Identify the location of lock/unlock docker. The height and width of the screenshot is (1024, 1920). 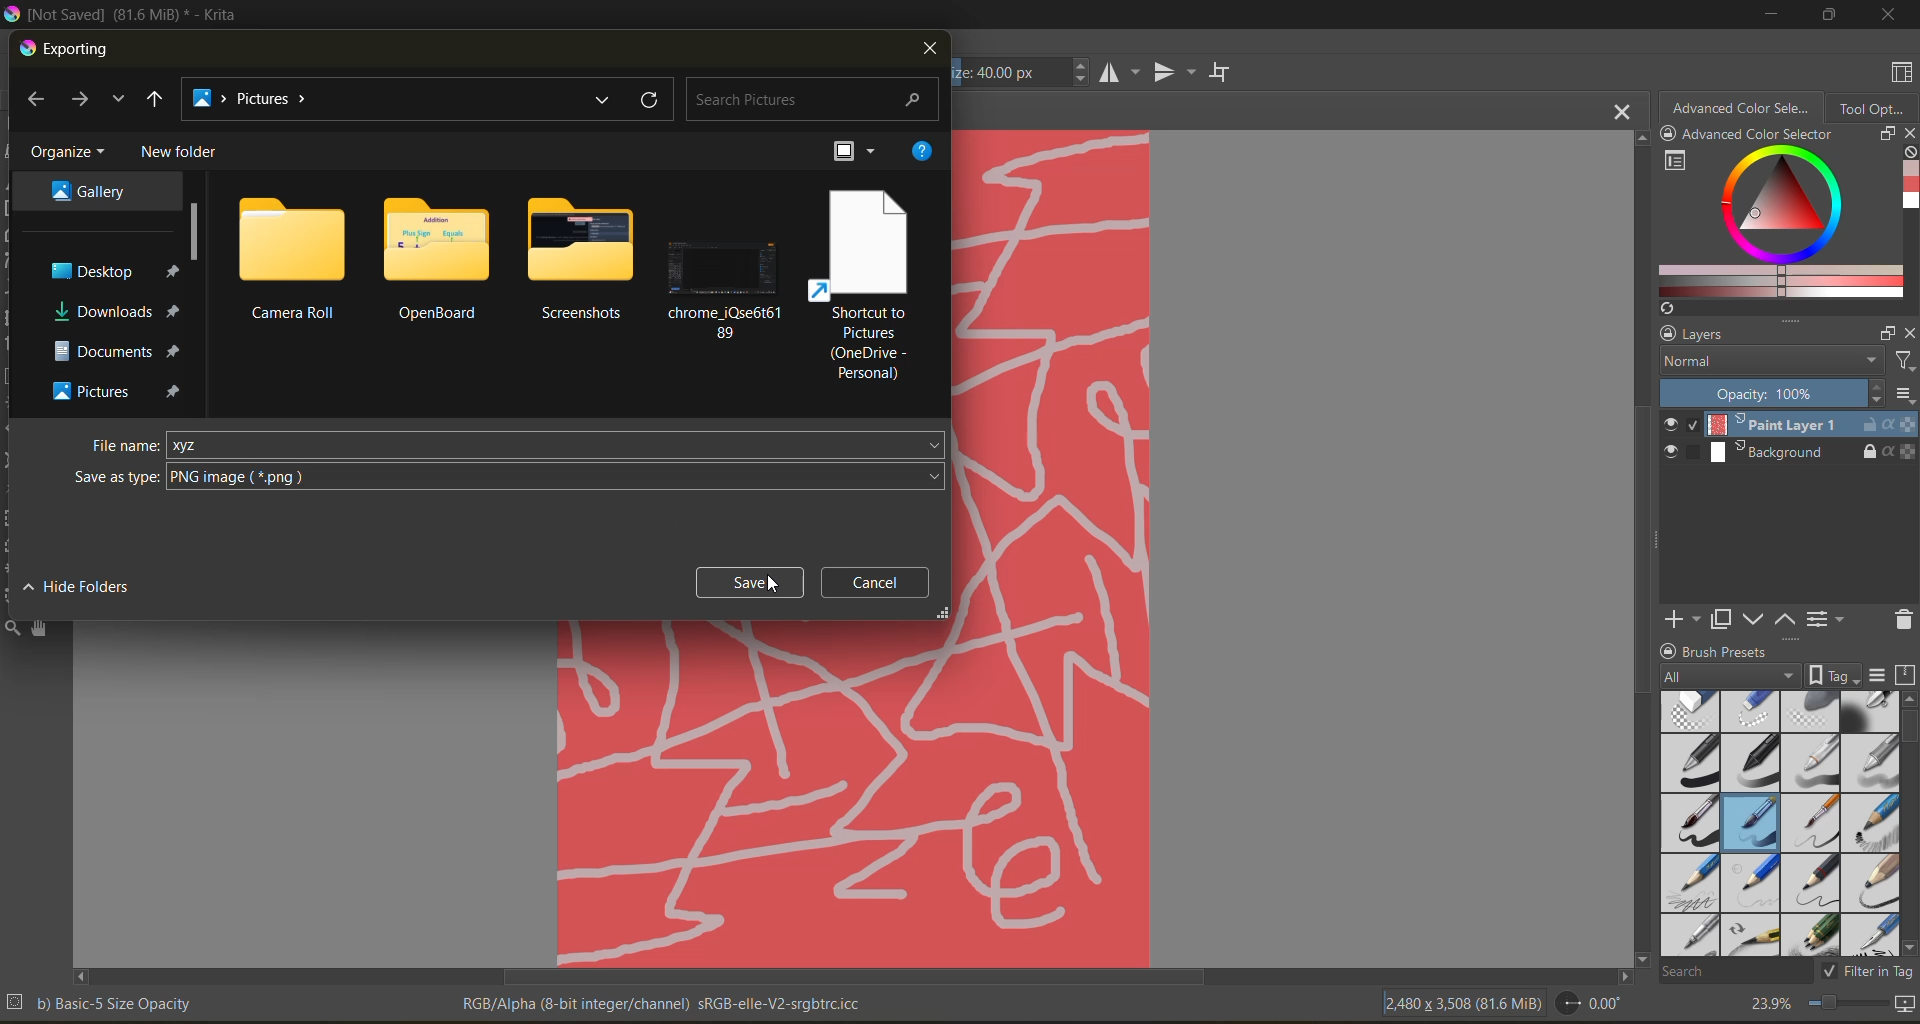
(1671, 649).